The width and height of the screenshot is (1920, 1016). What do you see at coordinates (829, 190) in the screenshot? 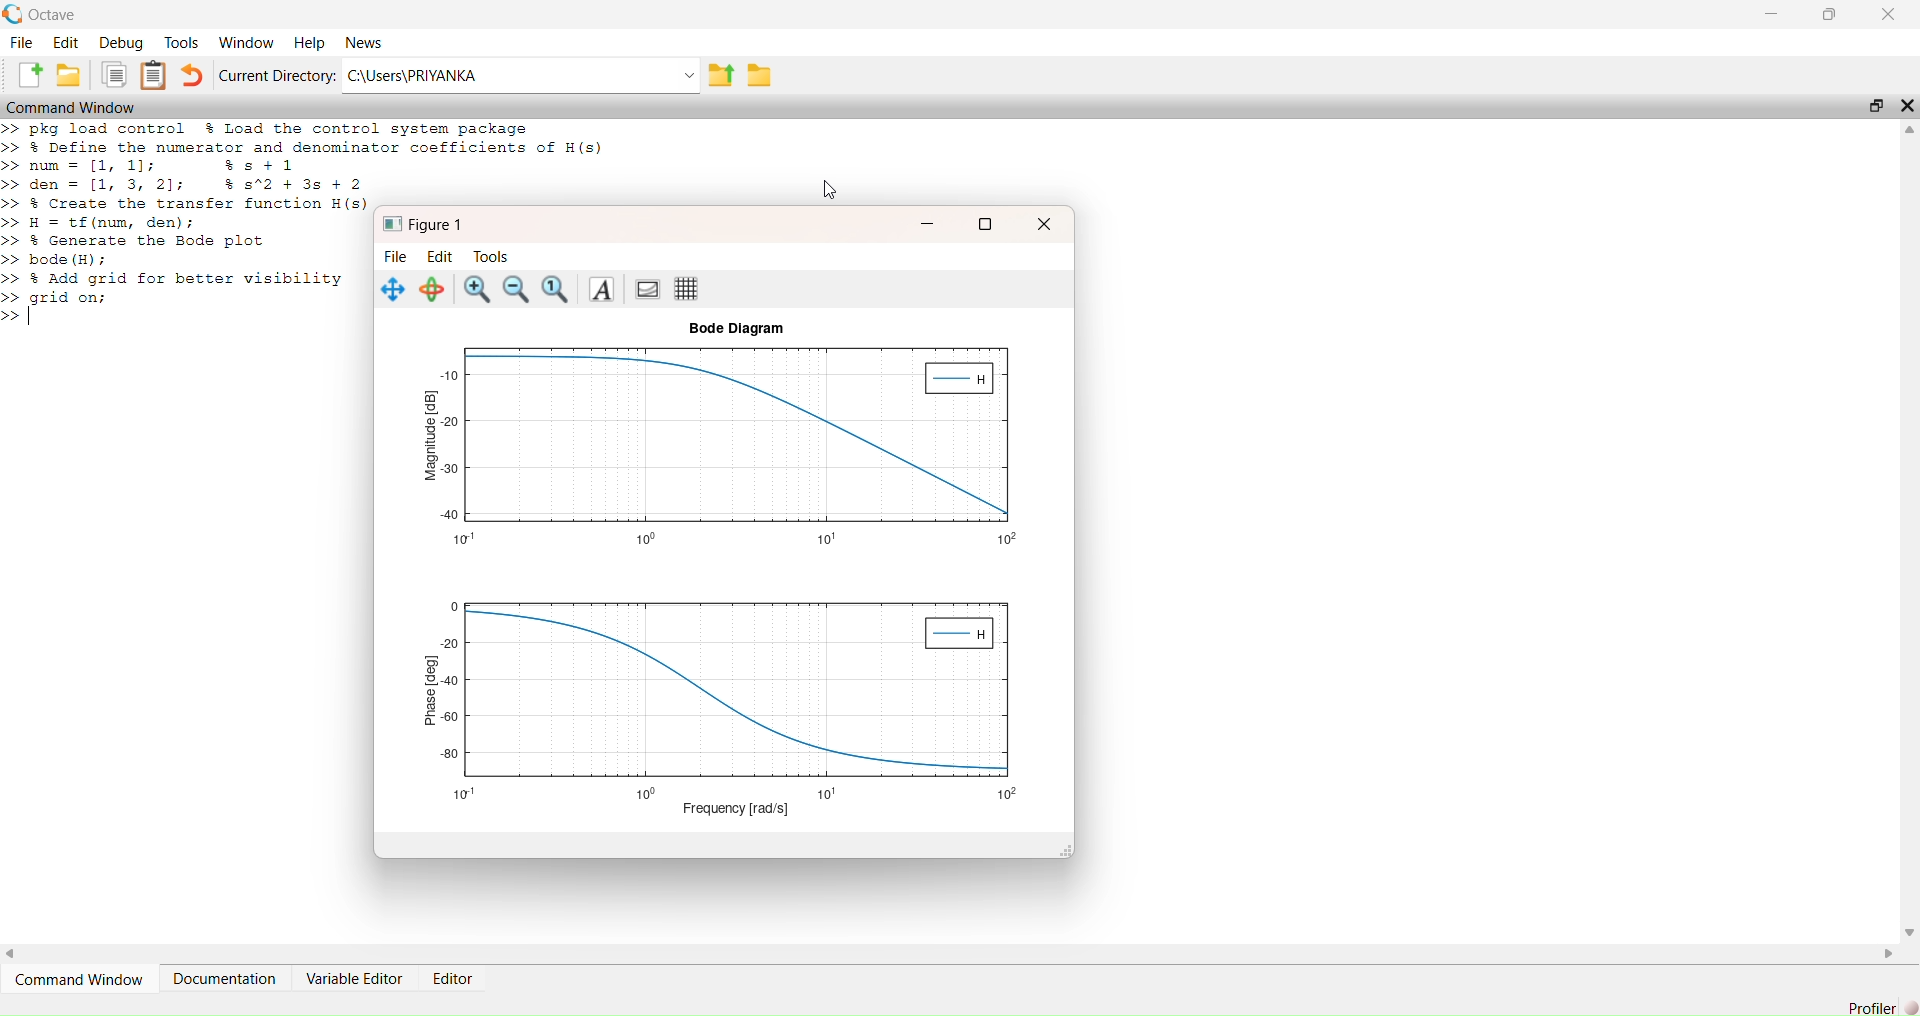
I see `cursor` at bounding box center [829, 190].